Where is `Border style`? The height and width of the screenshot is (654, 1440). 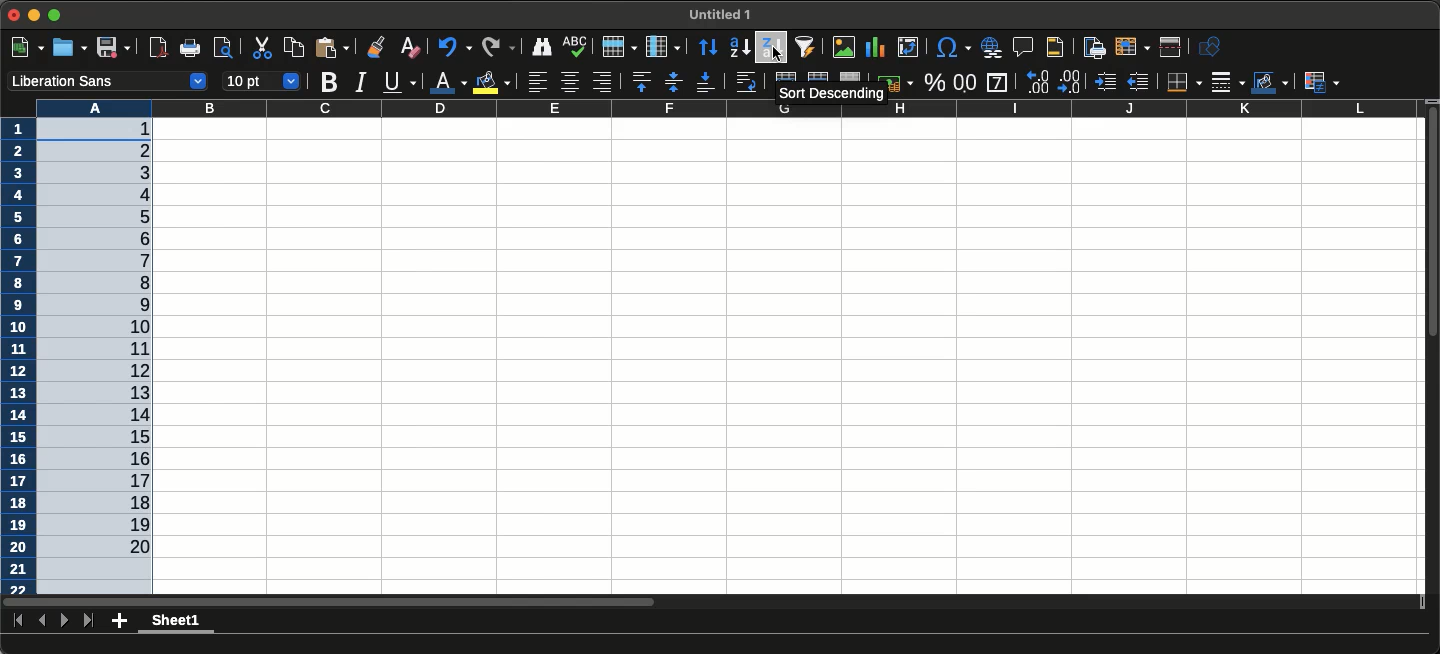 Border style is located at coordinates (1227, 83).